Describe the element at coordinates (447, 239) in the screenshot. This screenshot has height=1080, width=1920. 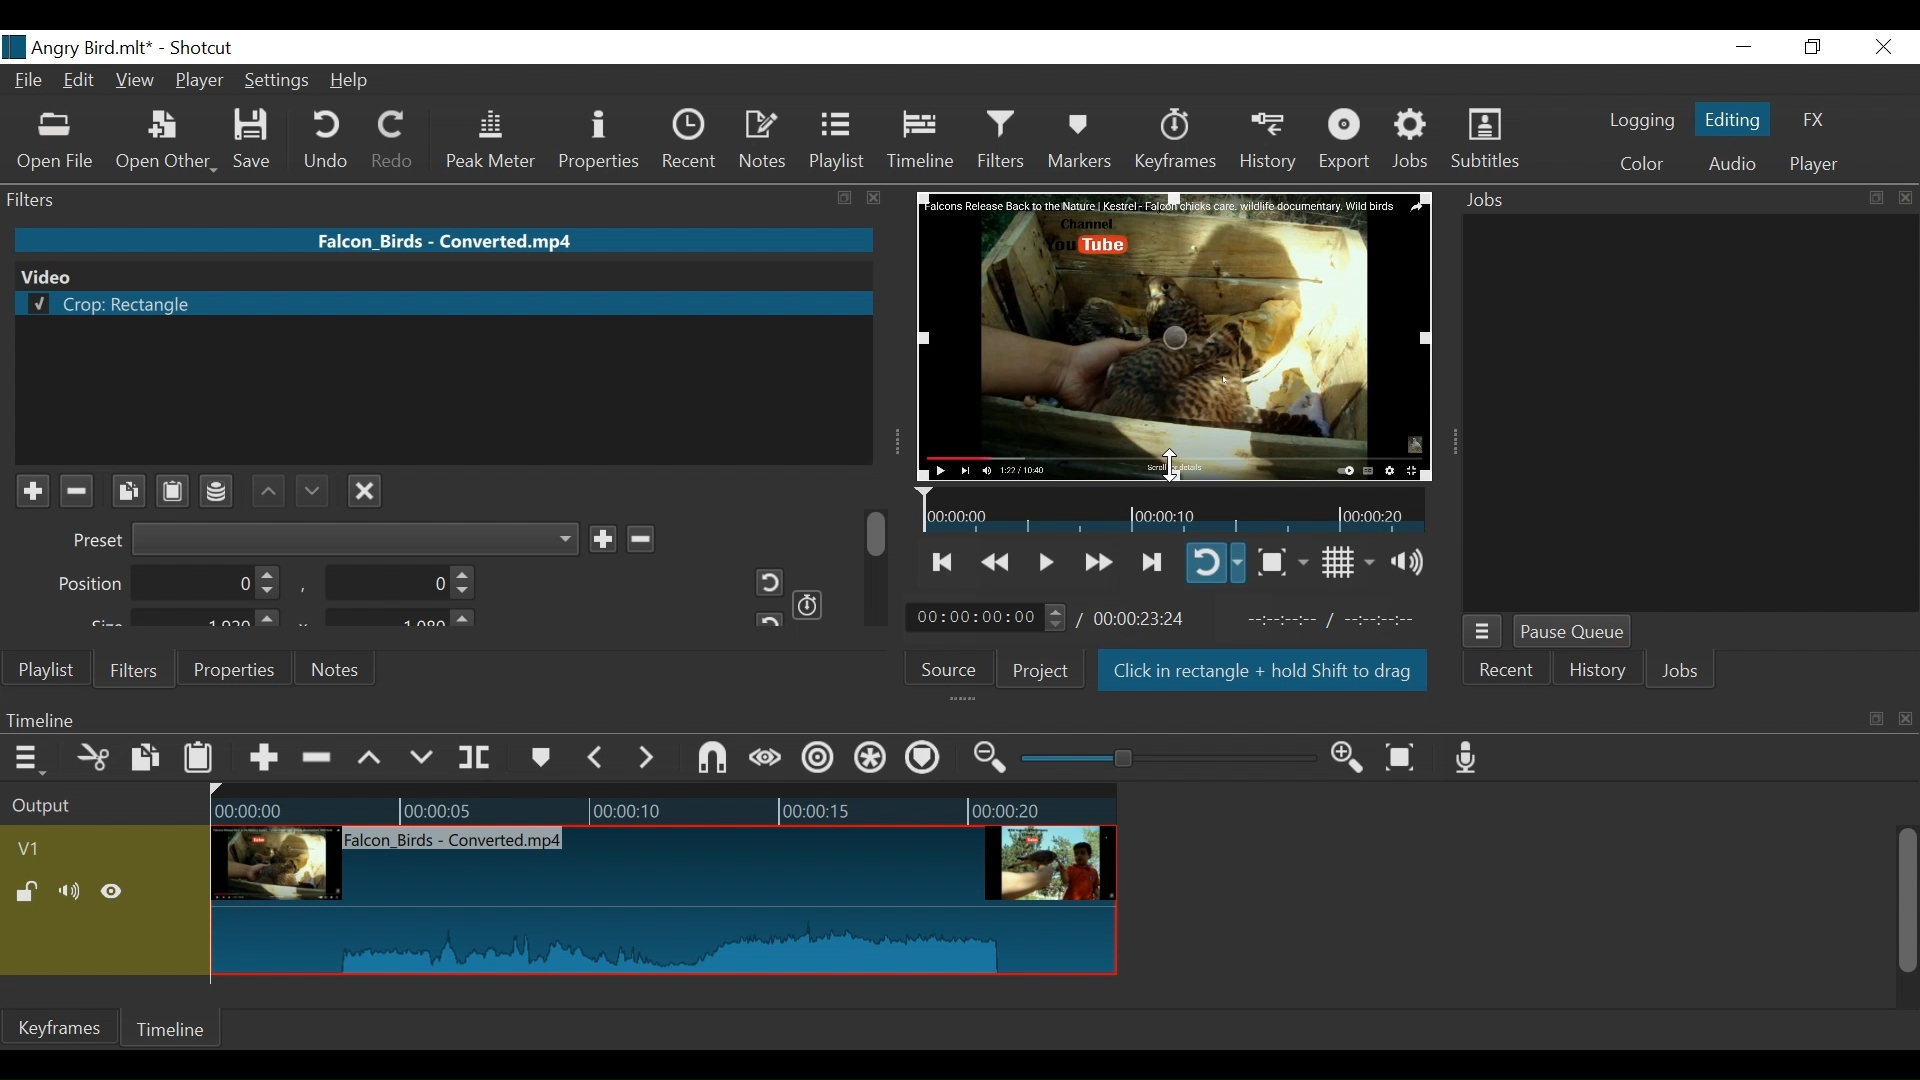
I see `File Name` at that location.